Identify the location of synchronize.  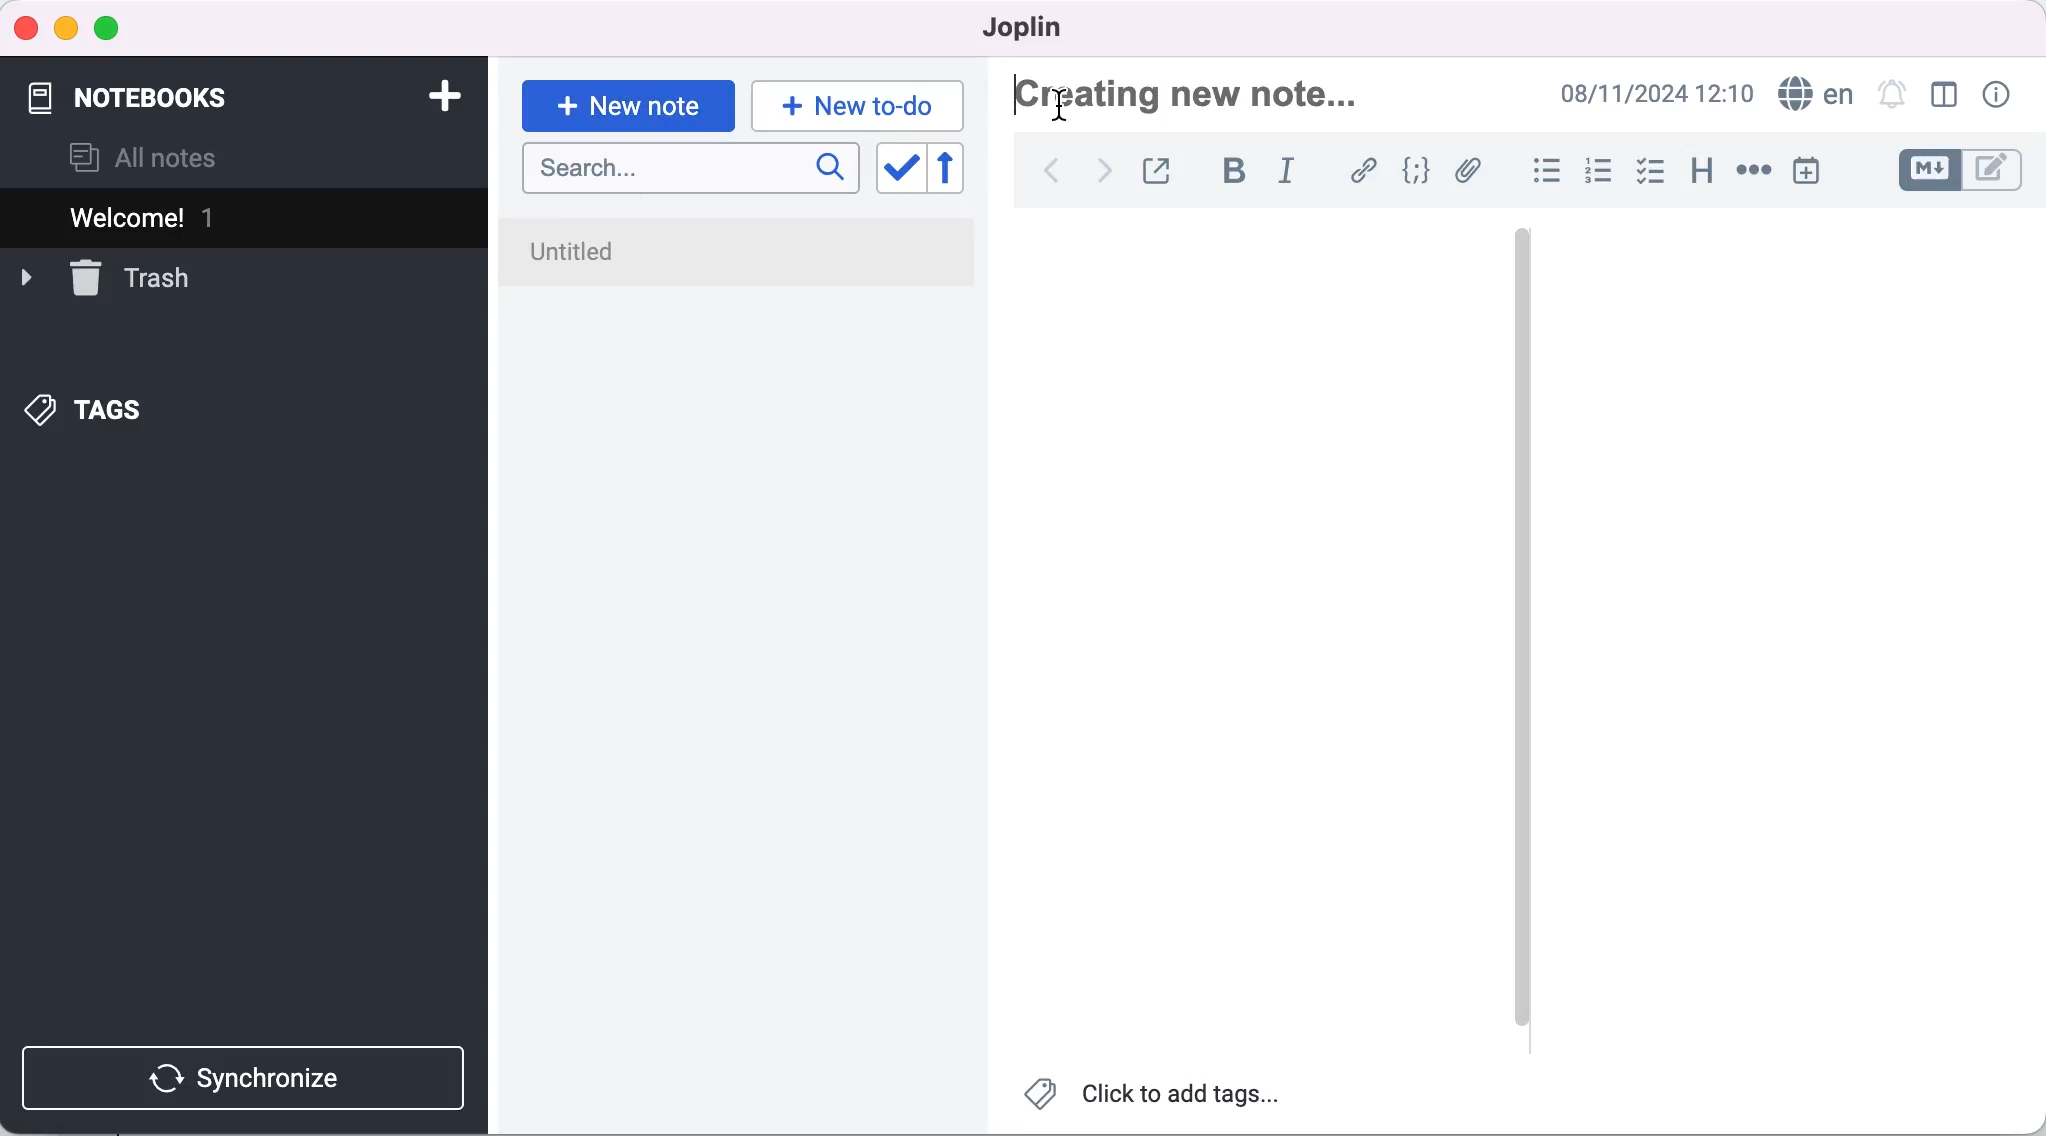
(251, 1077).